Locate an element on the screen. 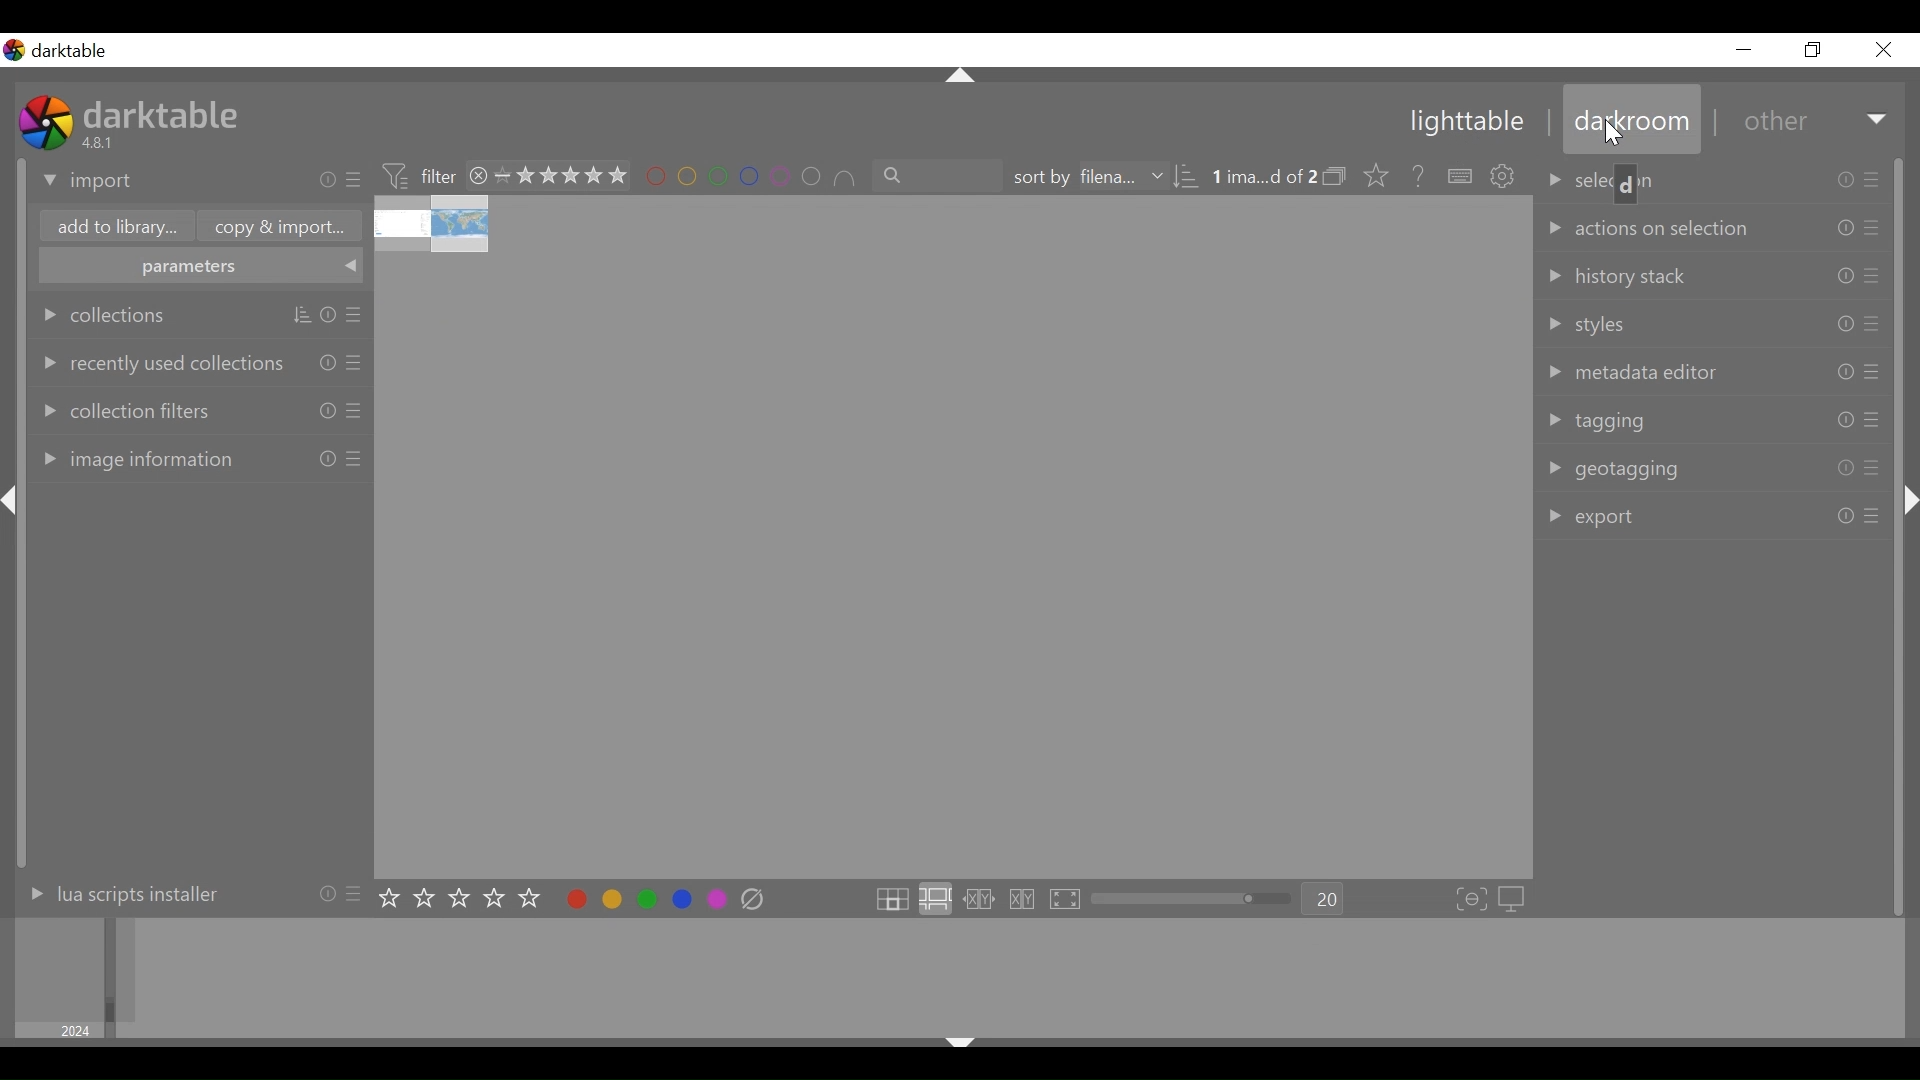   is located at coordinates (1843, 231).